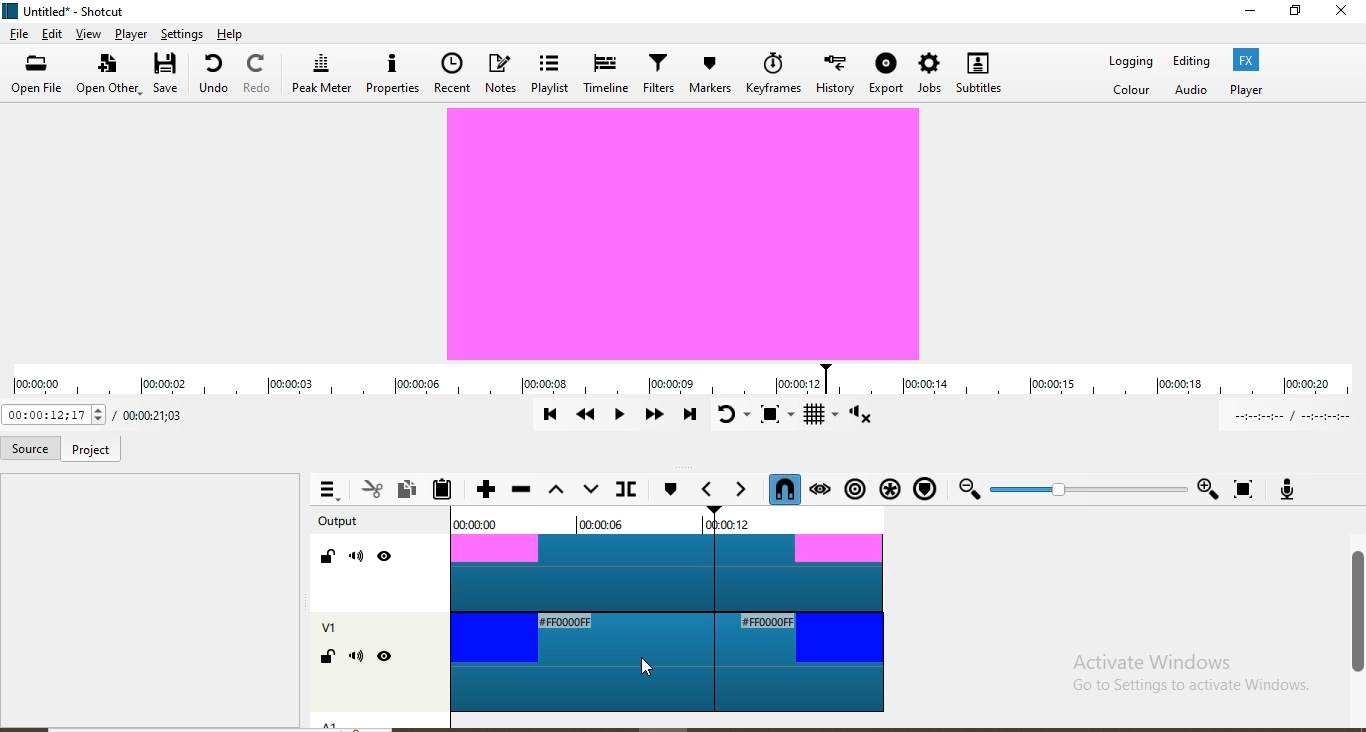  I want to click on Skip to previous, so click(549, 414).